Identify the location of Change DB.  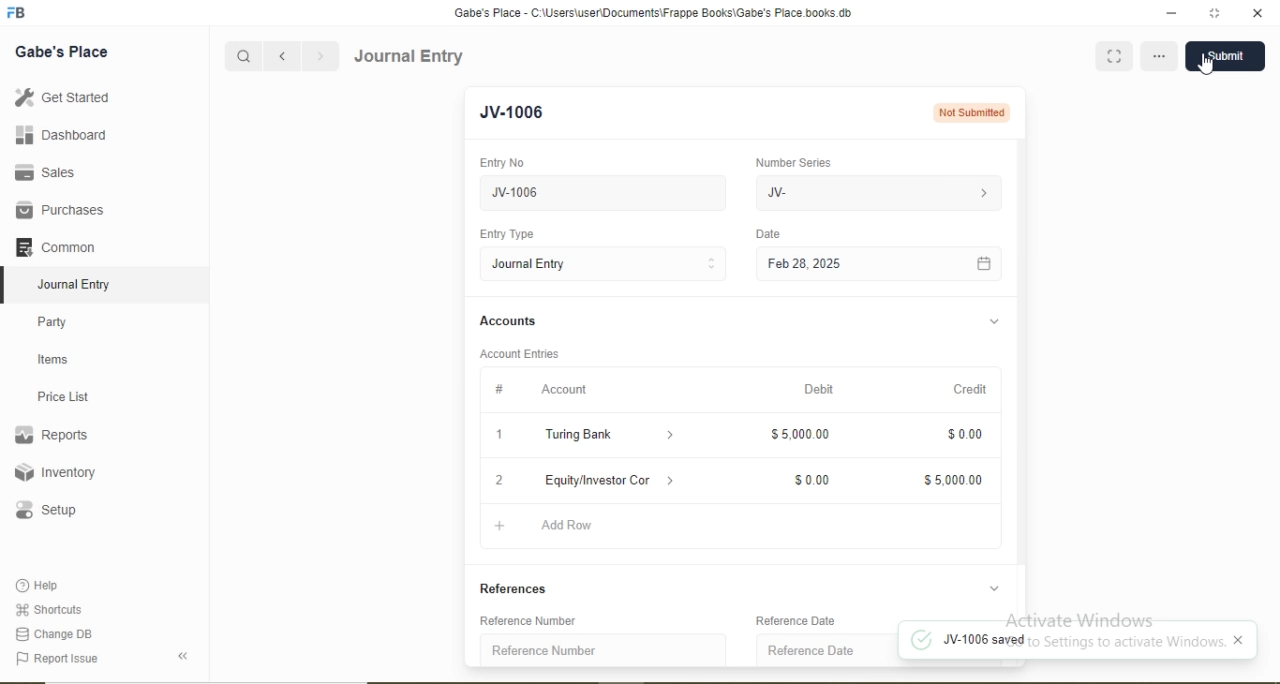
(52, 635).